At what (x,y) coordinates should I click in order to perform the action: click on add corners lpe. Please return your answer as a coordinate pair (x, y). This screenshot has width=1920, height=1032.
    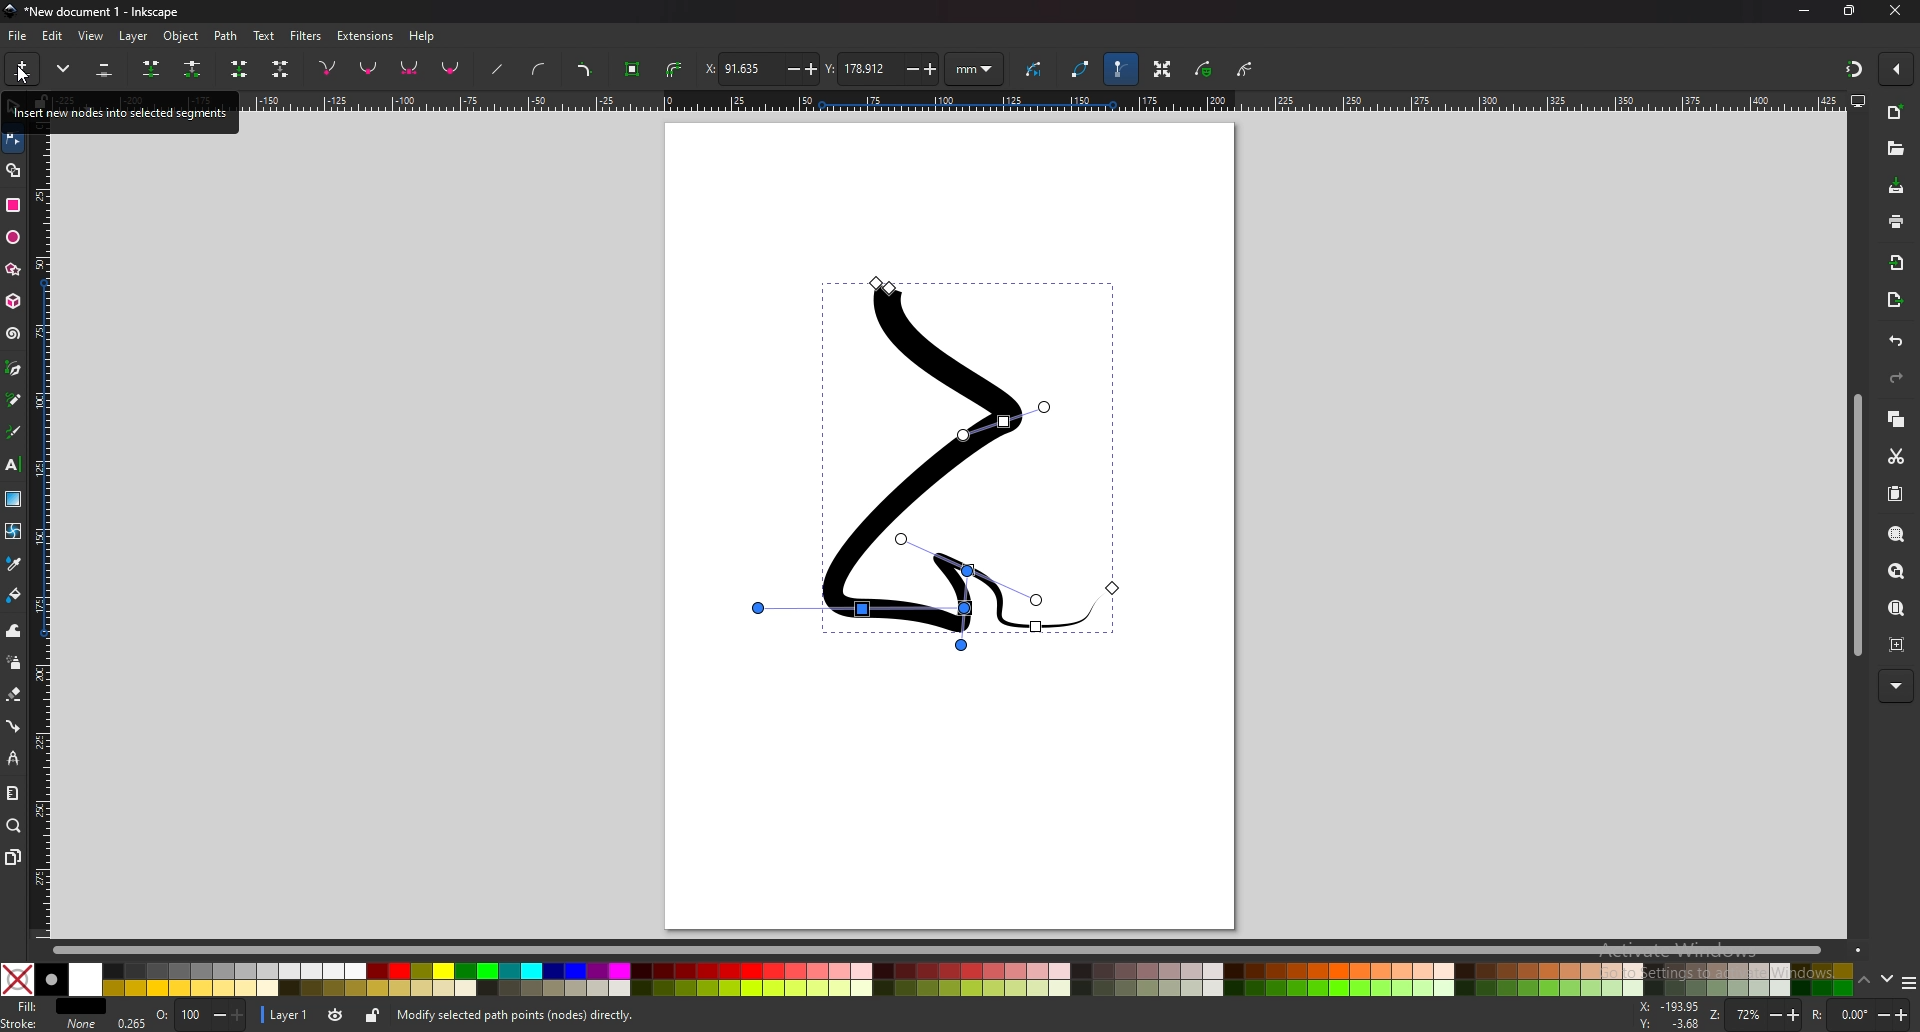
    Looking at the image, I should click on (586, 69).